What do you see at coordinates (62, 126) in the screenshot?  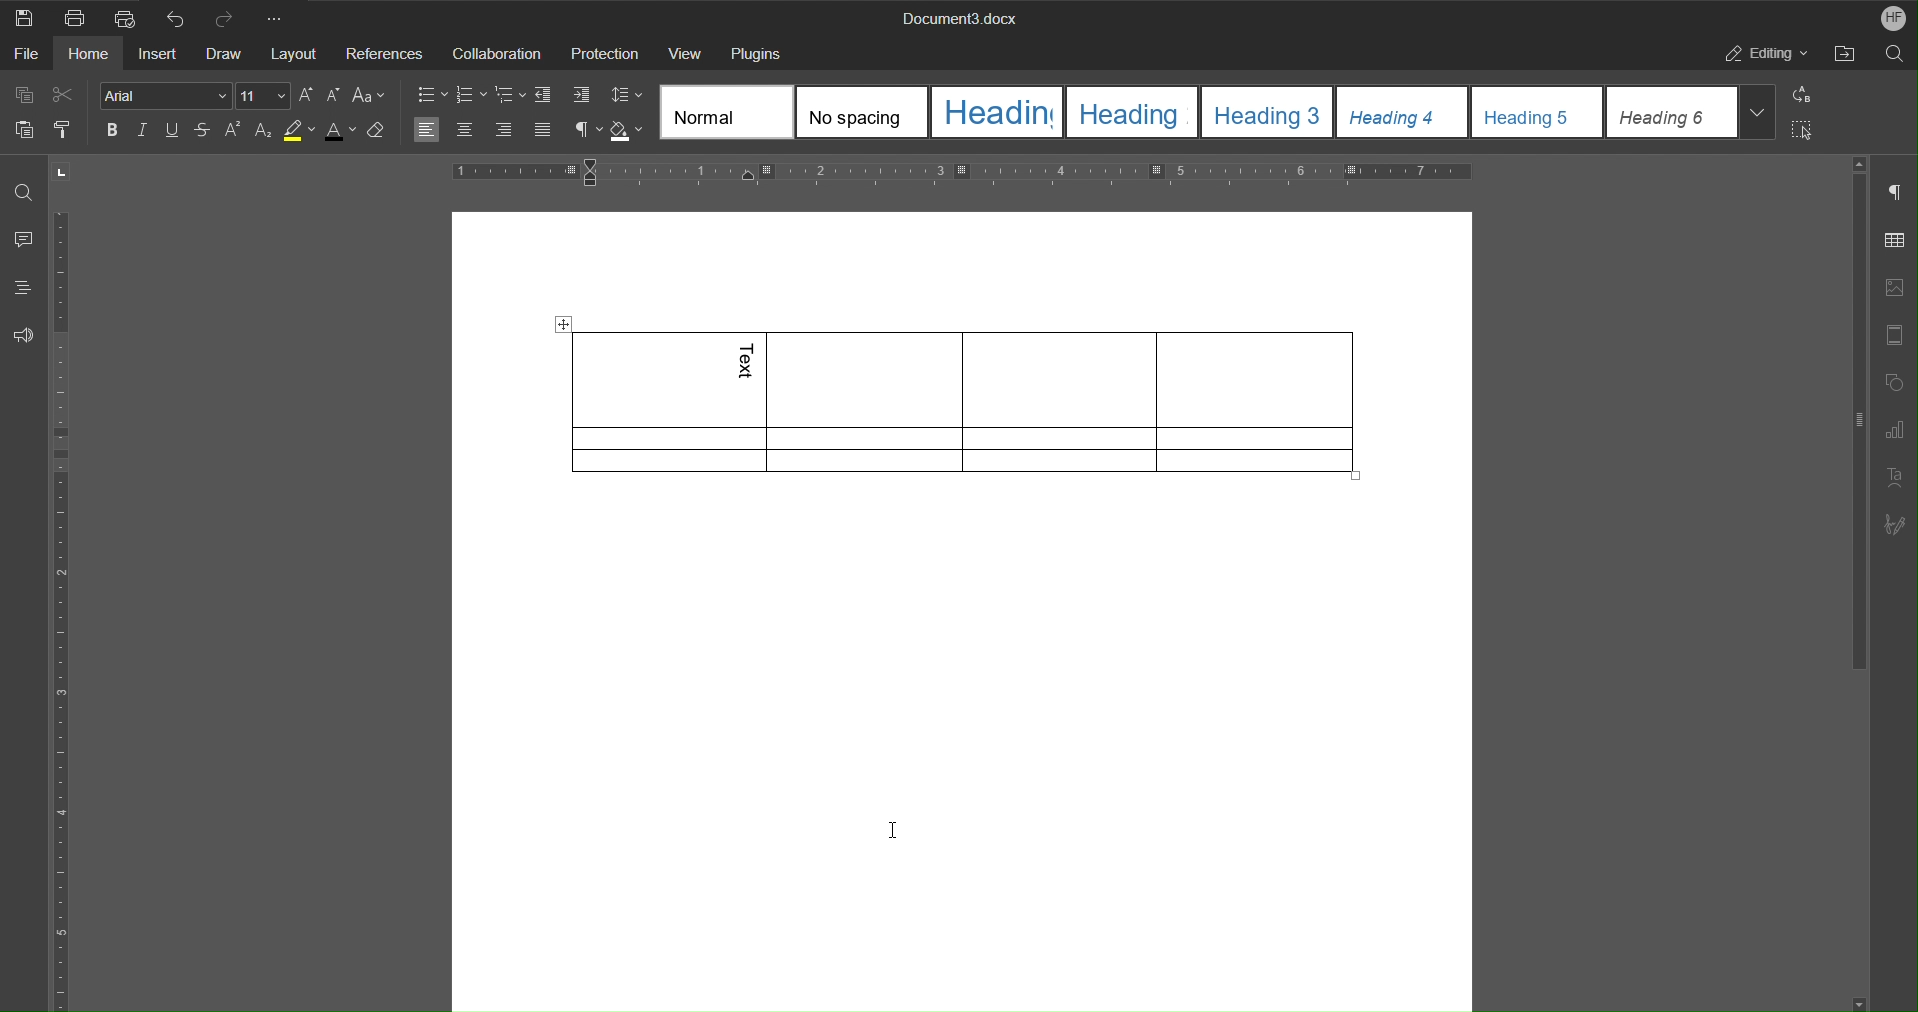 I see `Copy Style` at bounding box center [62, 126].